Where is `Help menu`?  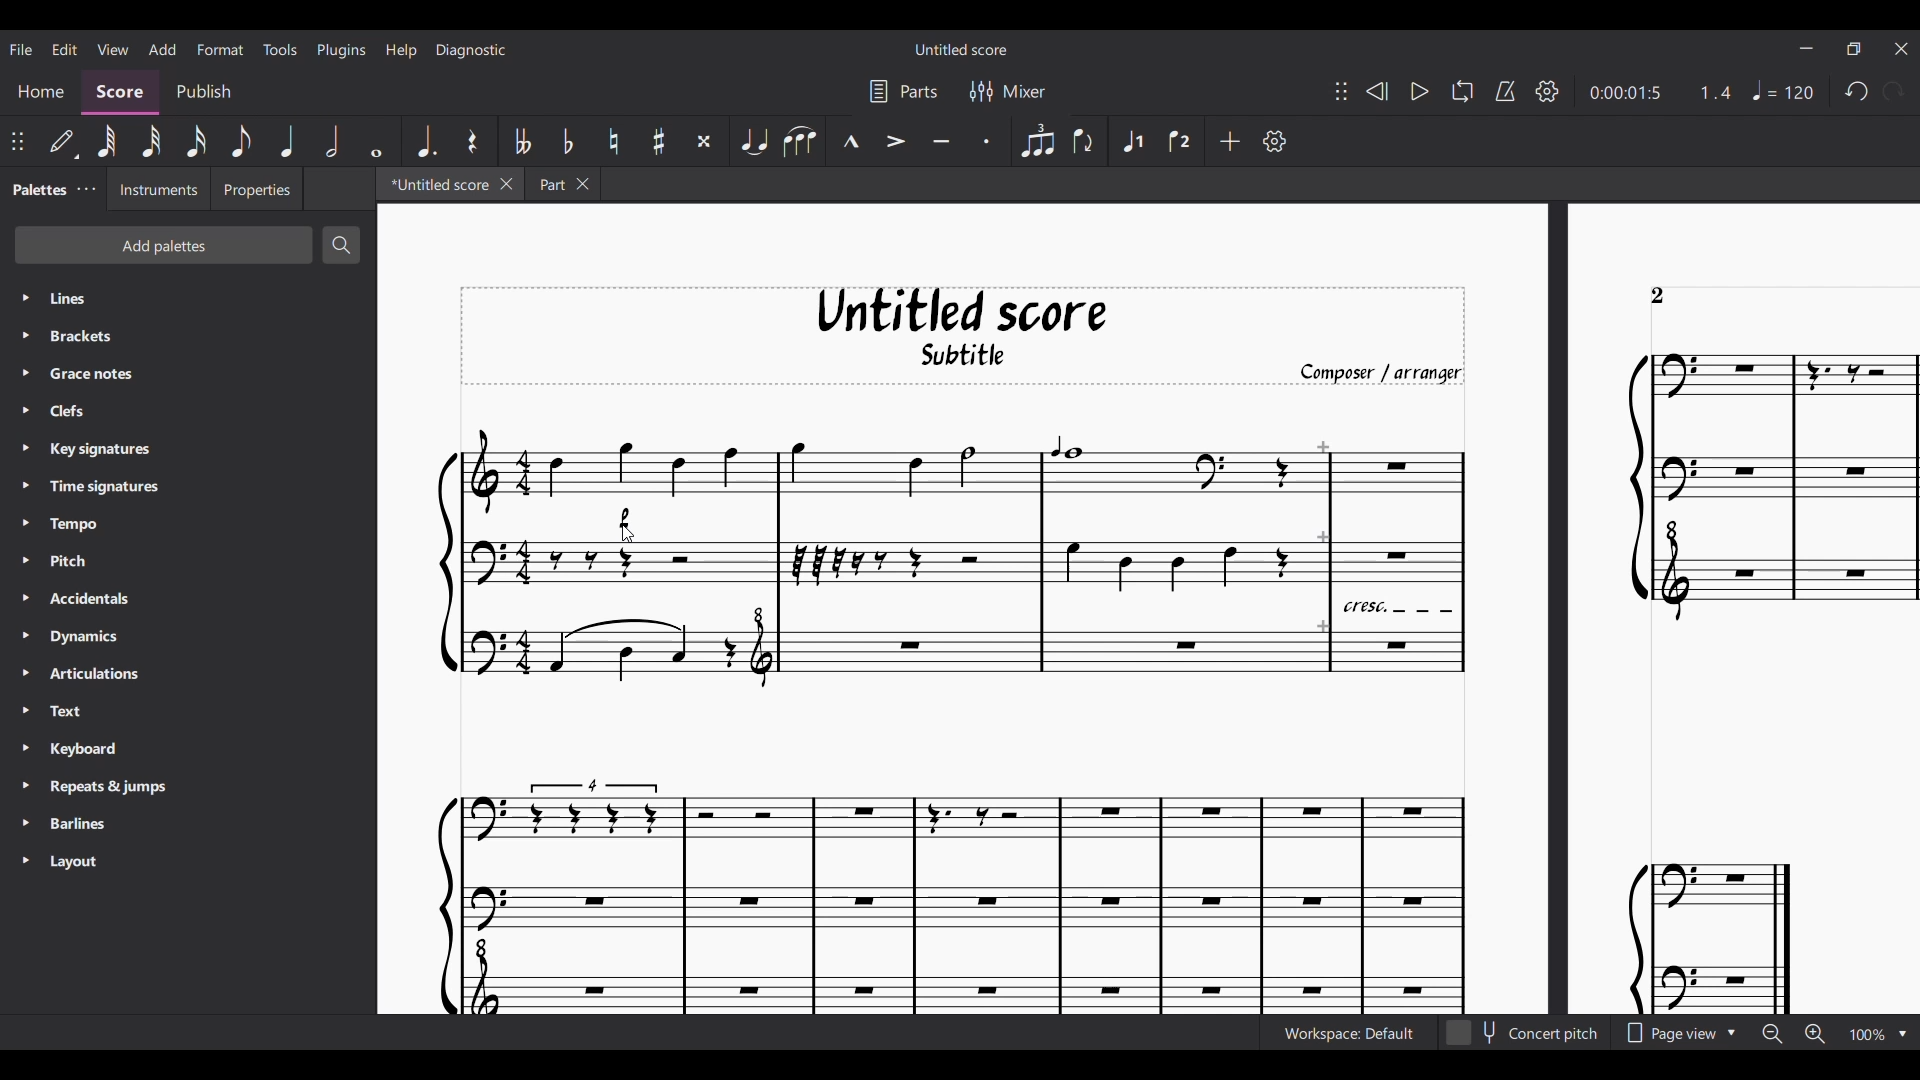
Help menu is located at coordinates (401, 50).